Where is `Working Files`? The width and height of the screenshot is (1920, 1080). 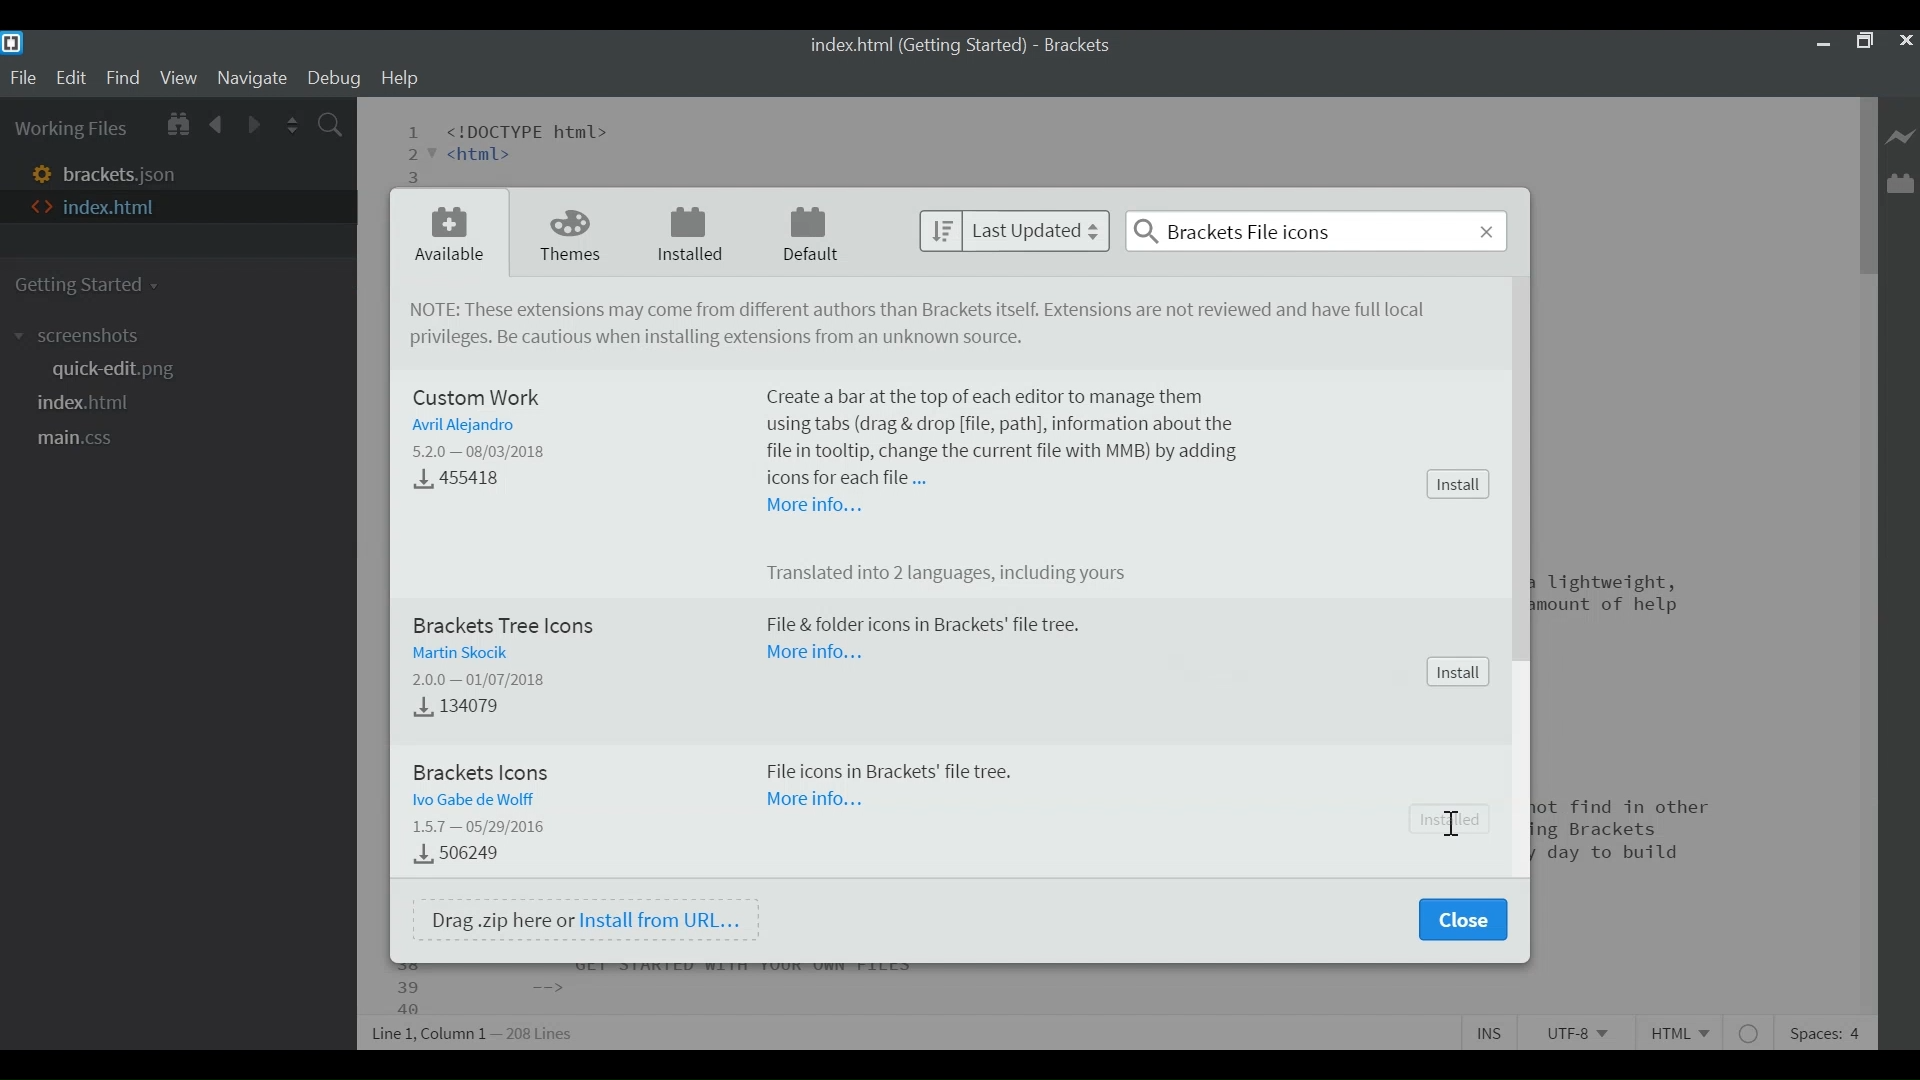 Working Files is located at coordinates (71, 127).